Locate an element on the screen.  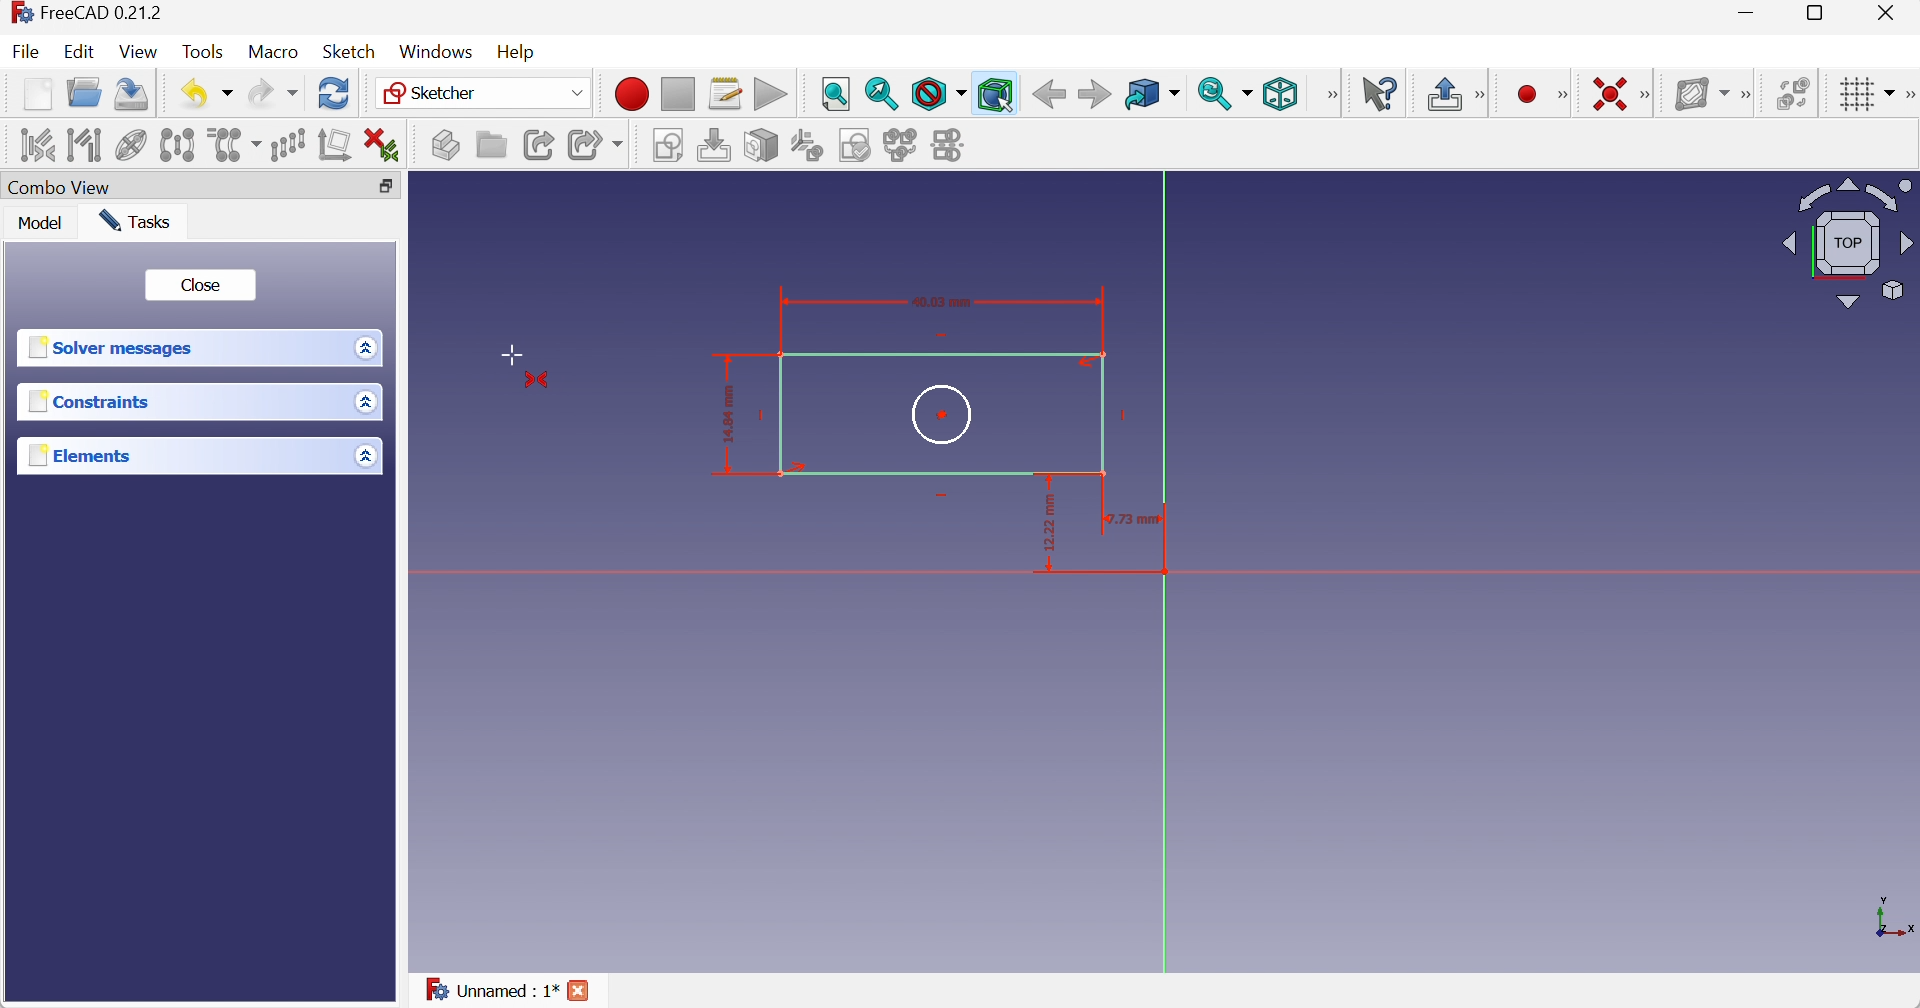
Macro is located at coordinates (271, 52).